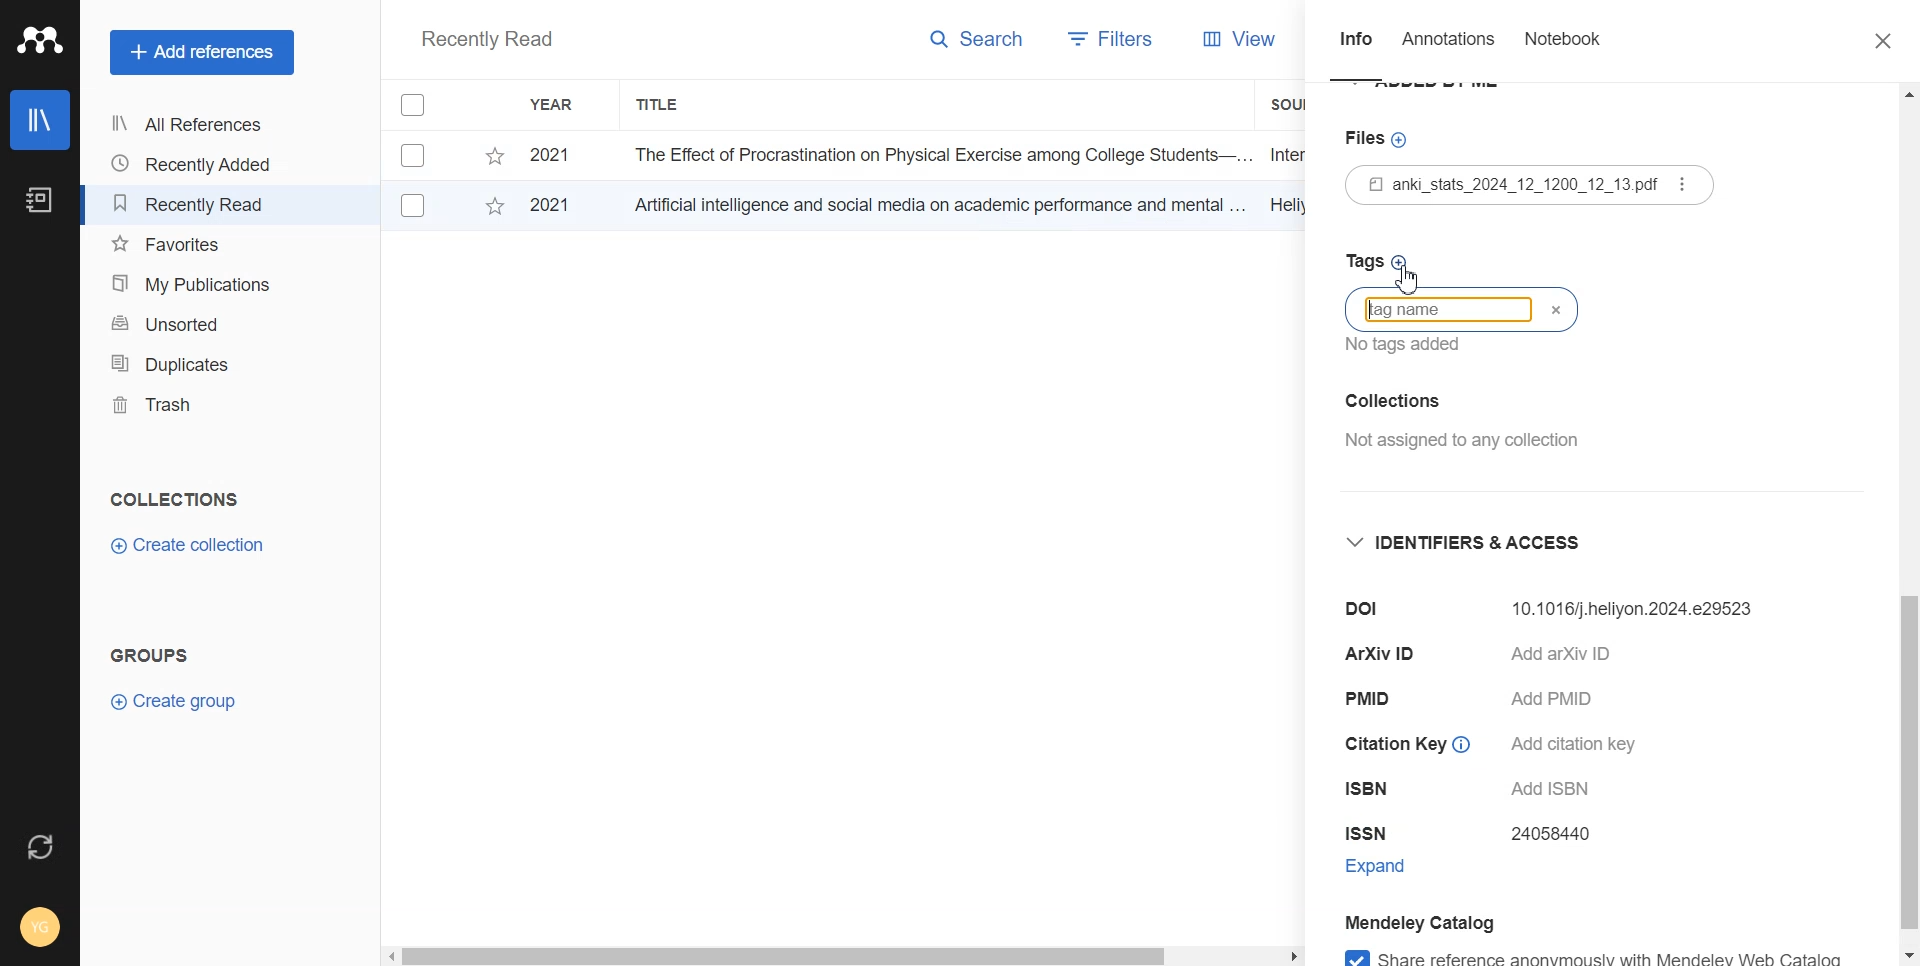 This screenshot has height=966, width=1920. I want to click on Vertical scroll bar, so click(1908, 525).